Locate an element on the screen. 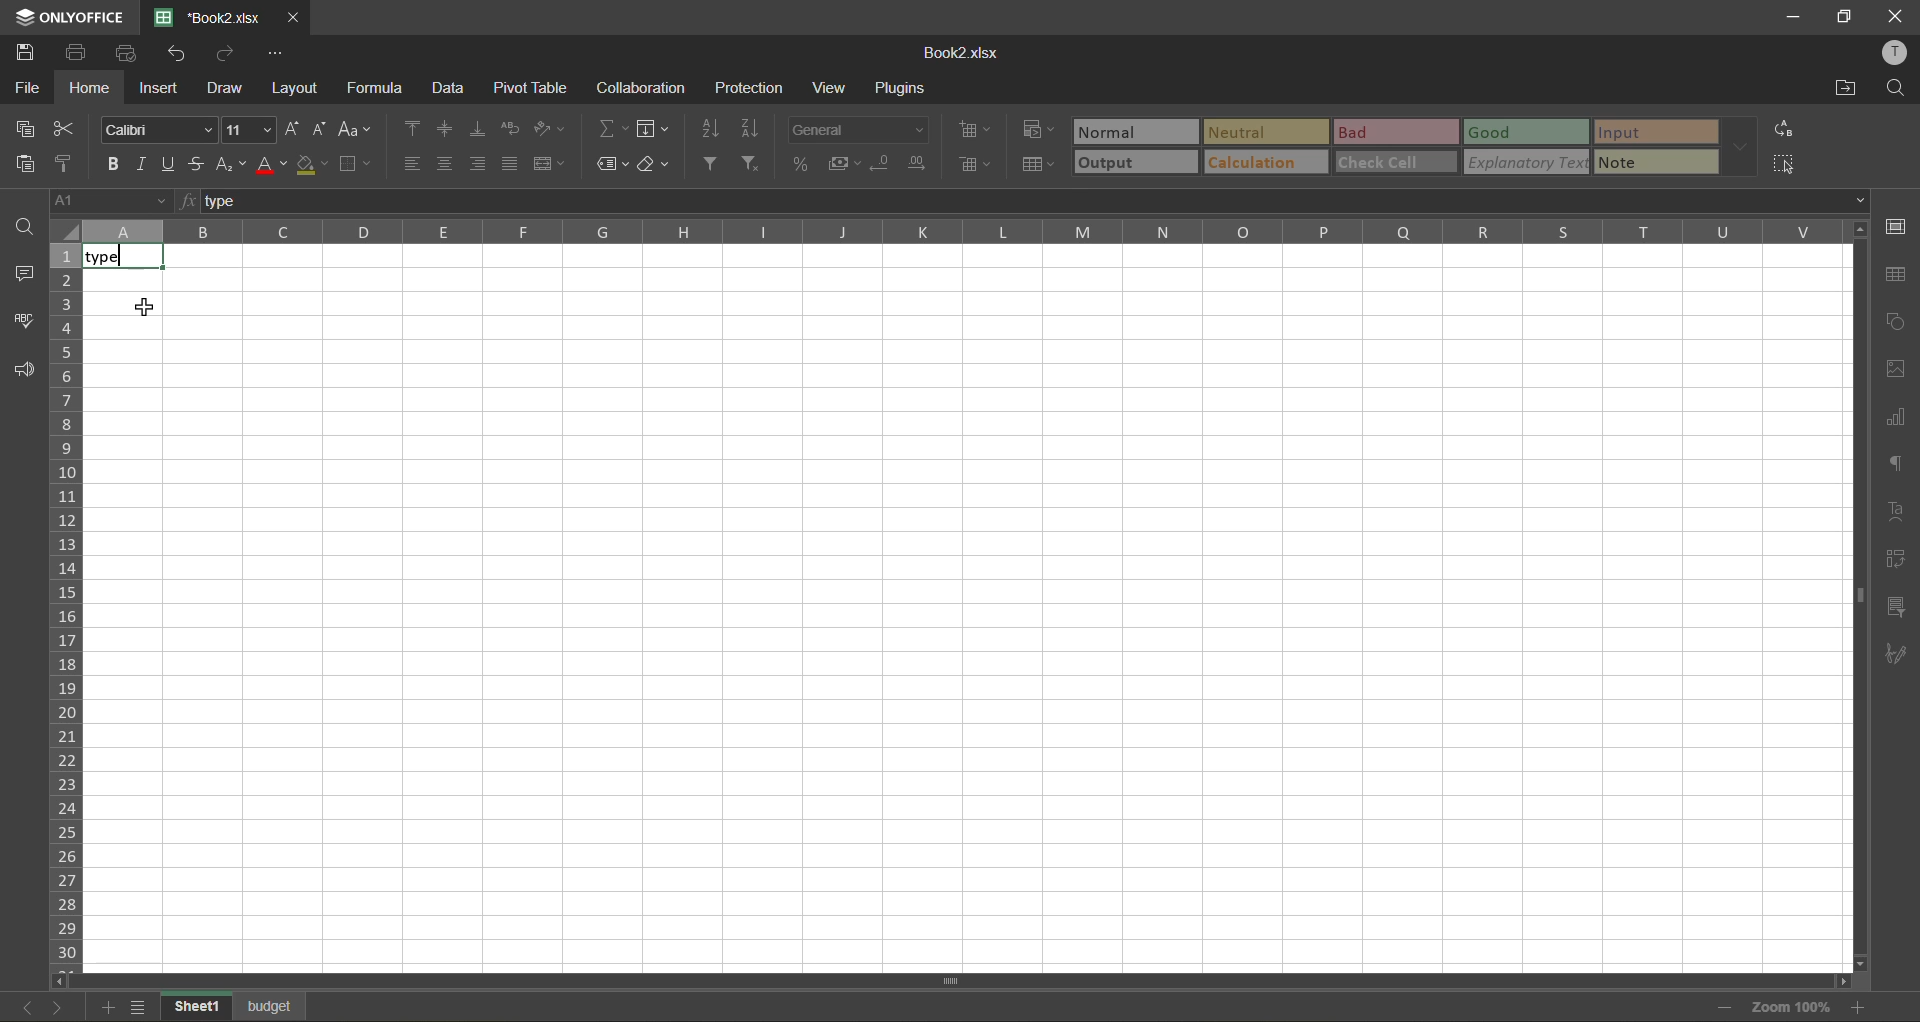  orientation is located at coordinates (550, 128).